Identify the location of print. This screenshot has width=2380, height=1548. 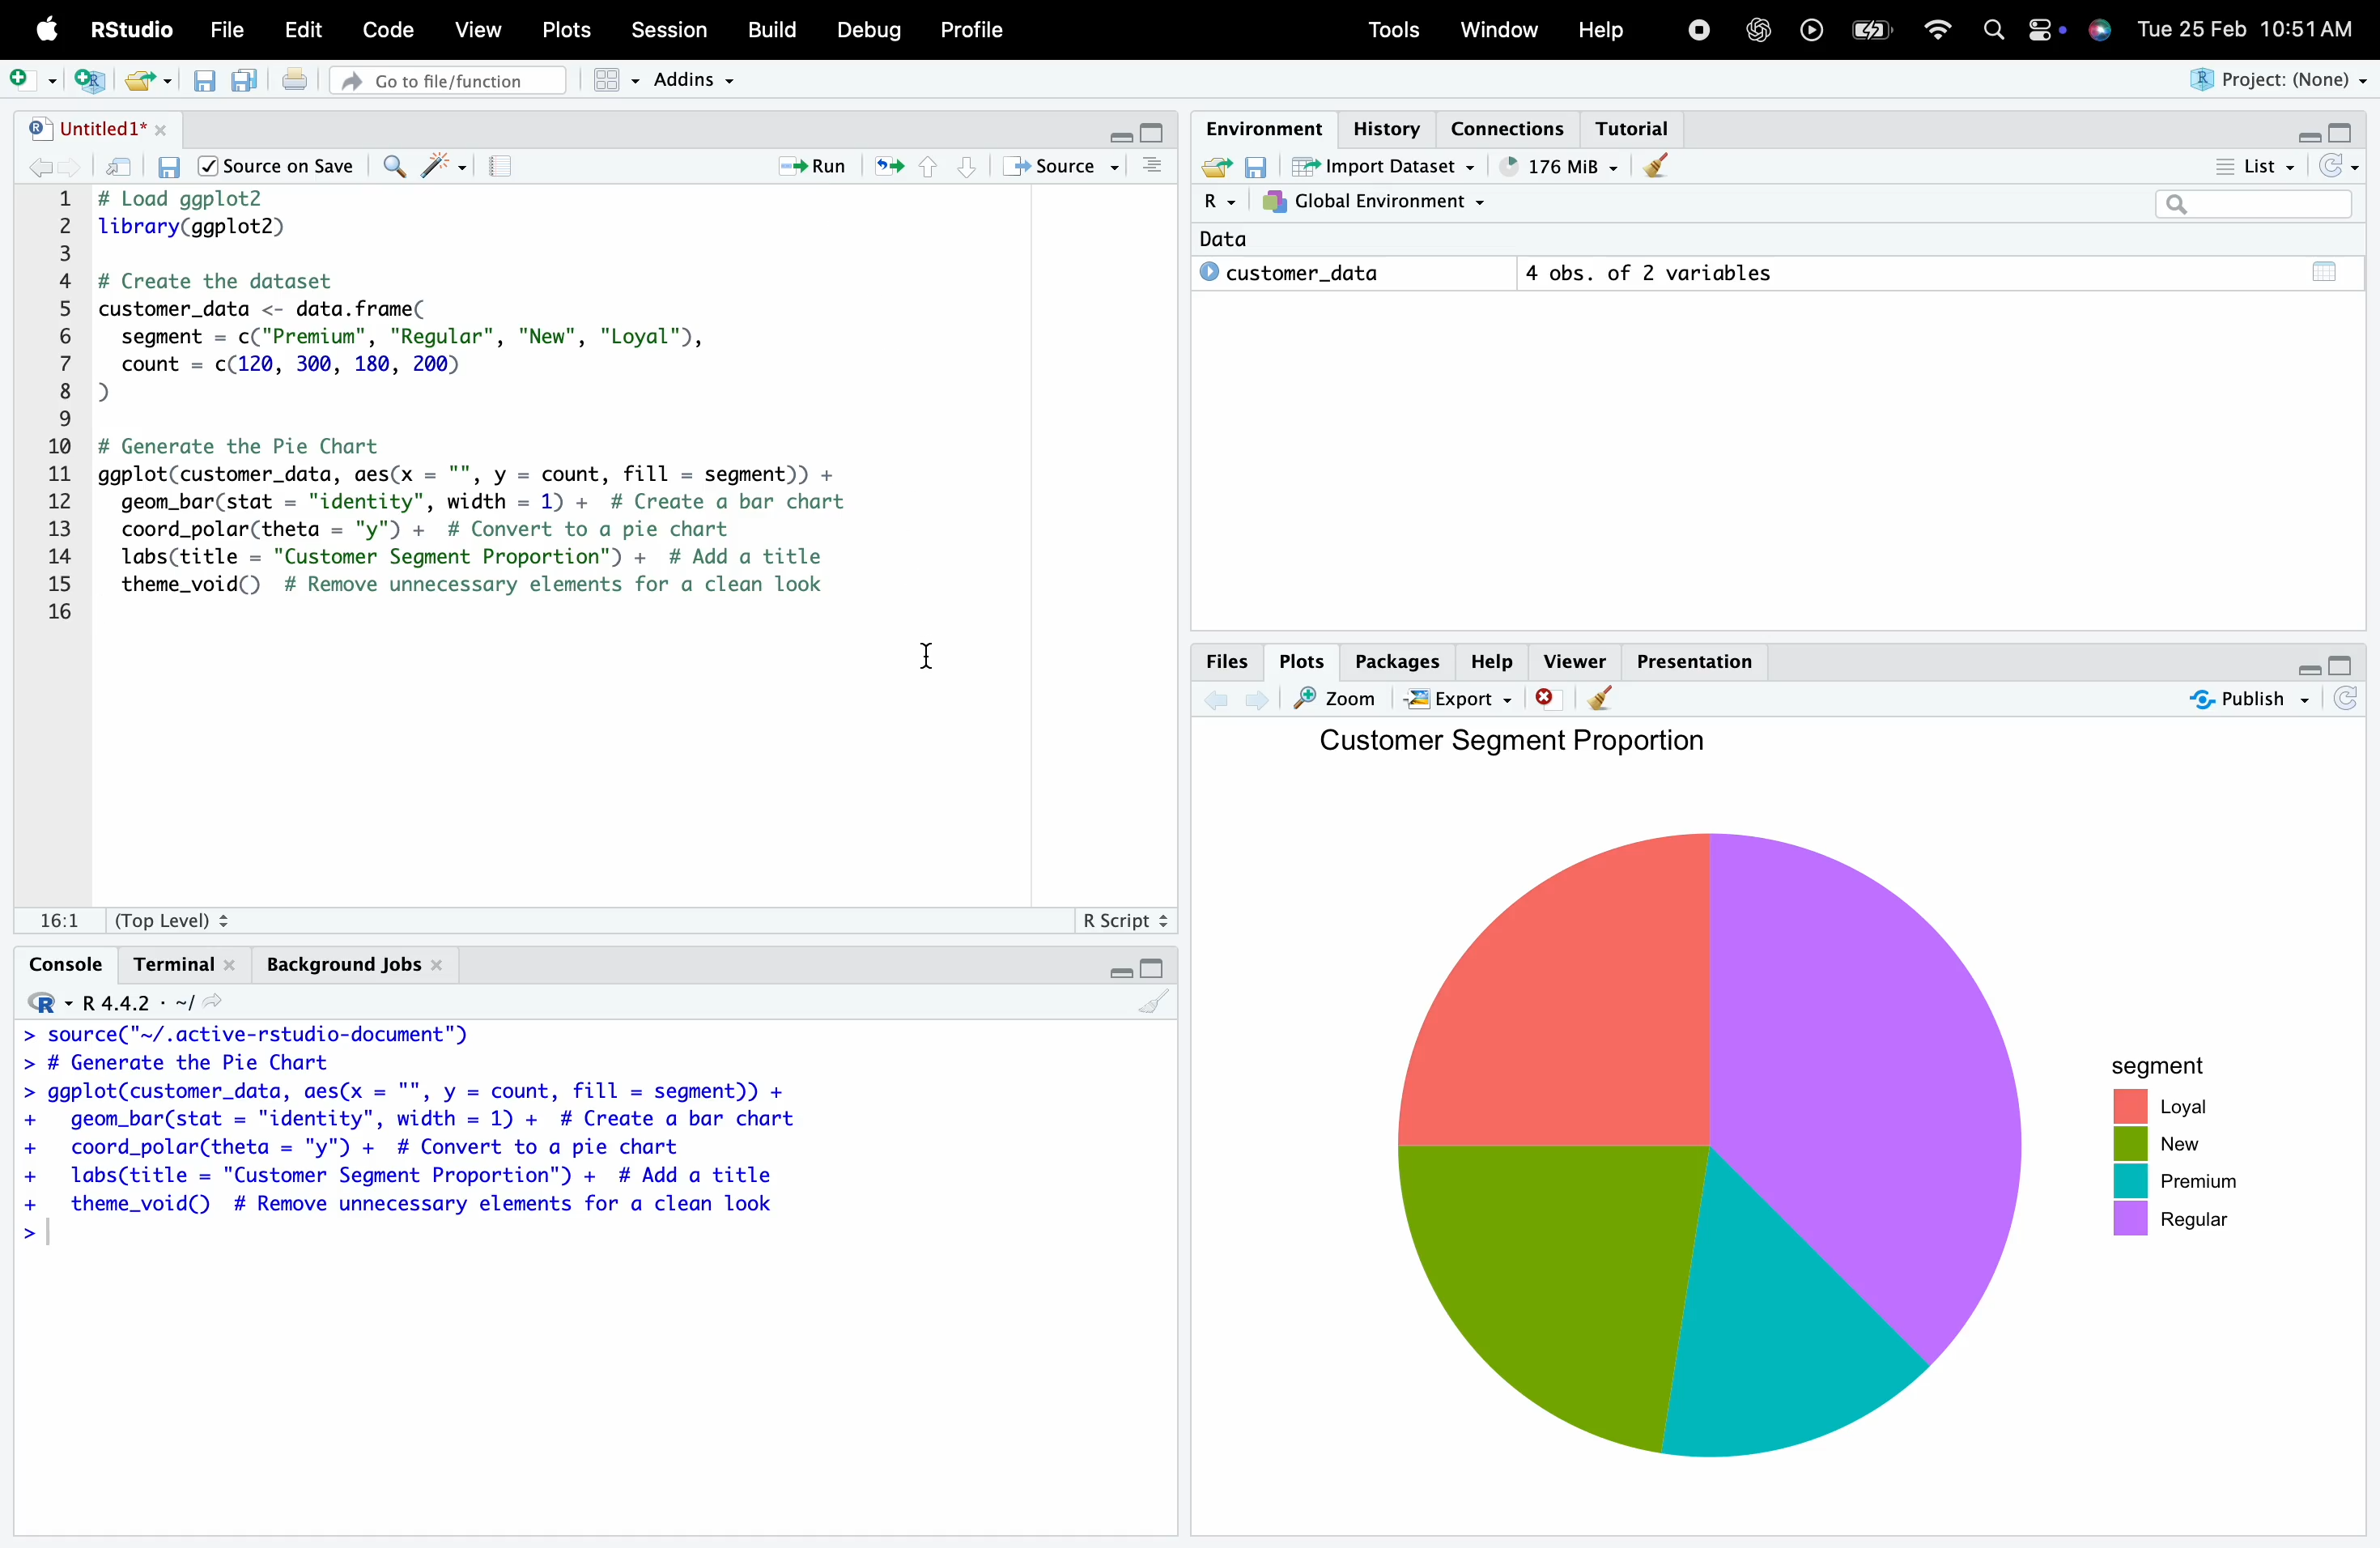
(306, 87).